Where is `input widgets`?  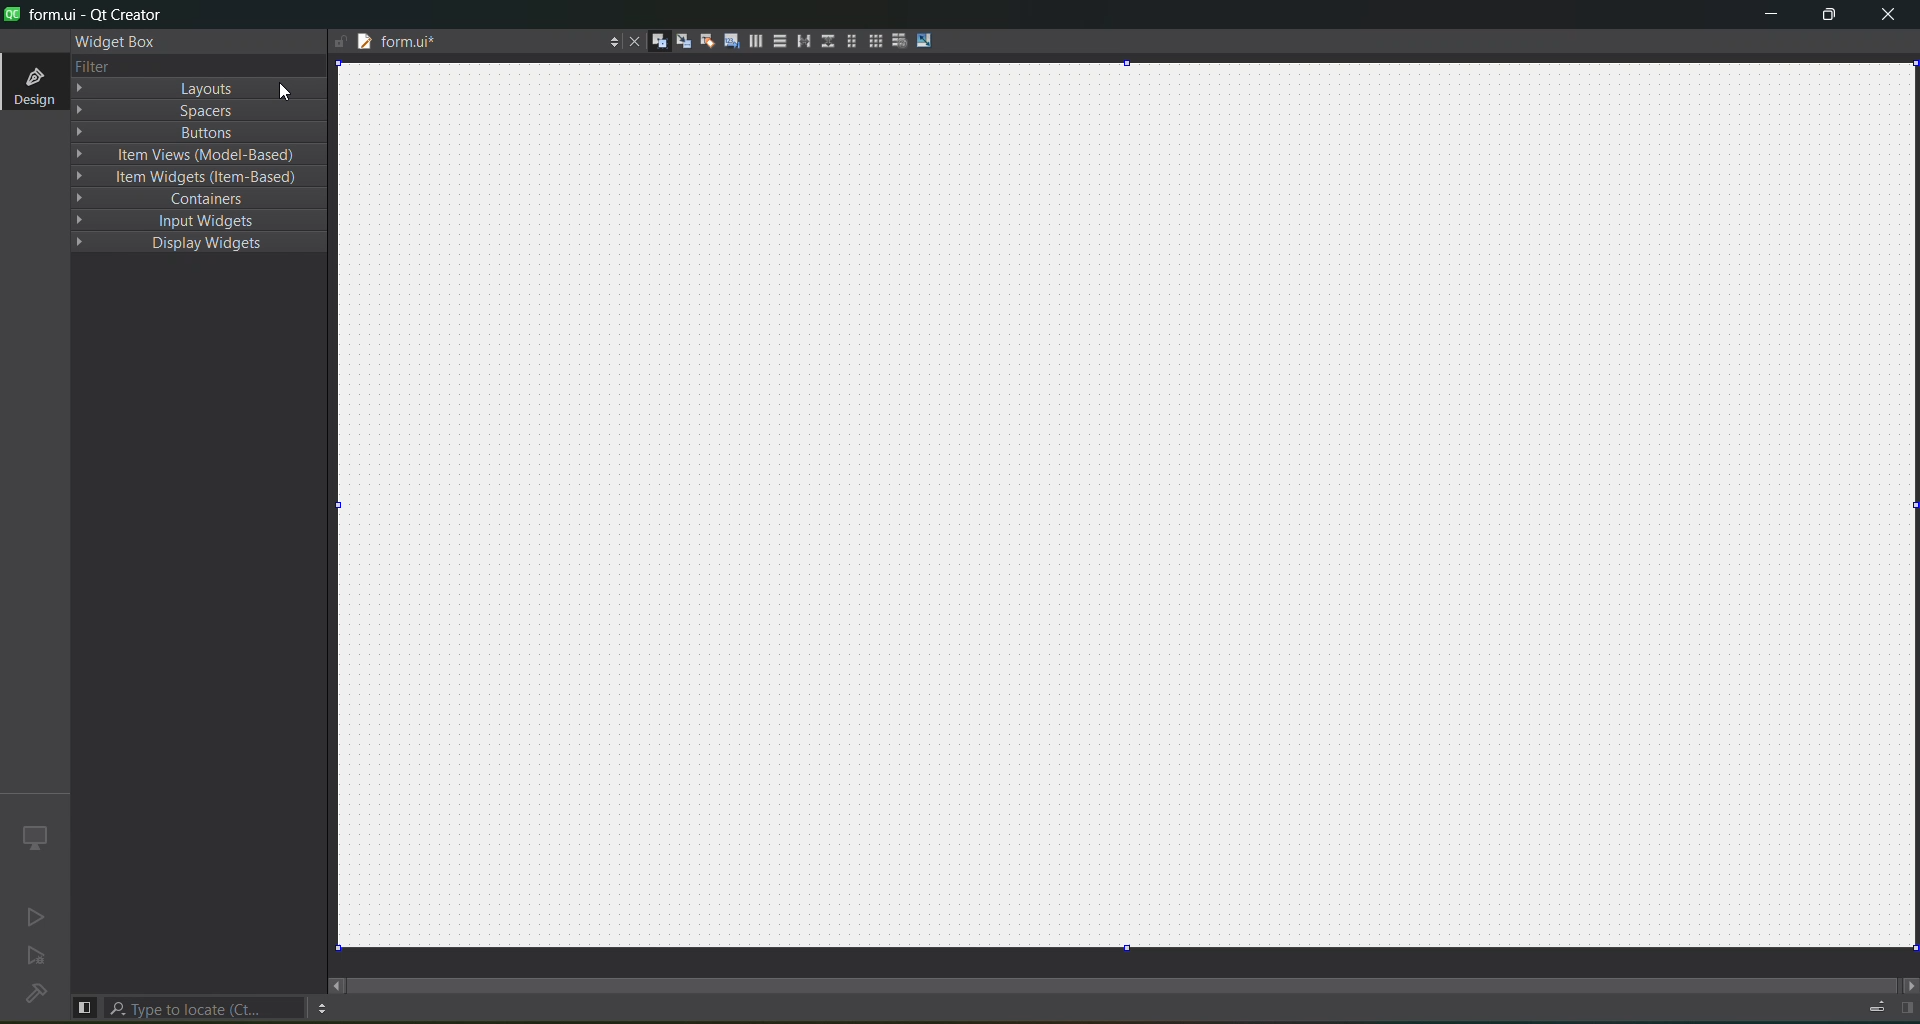
input widgets is located at coordinates (203, 222).